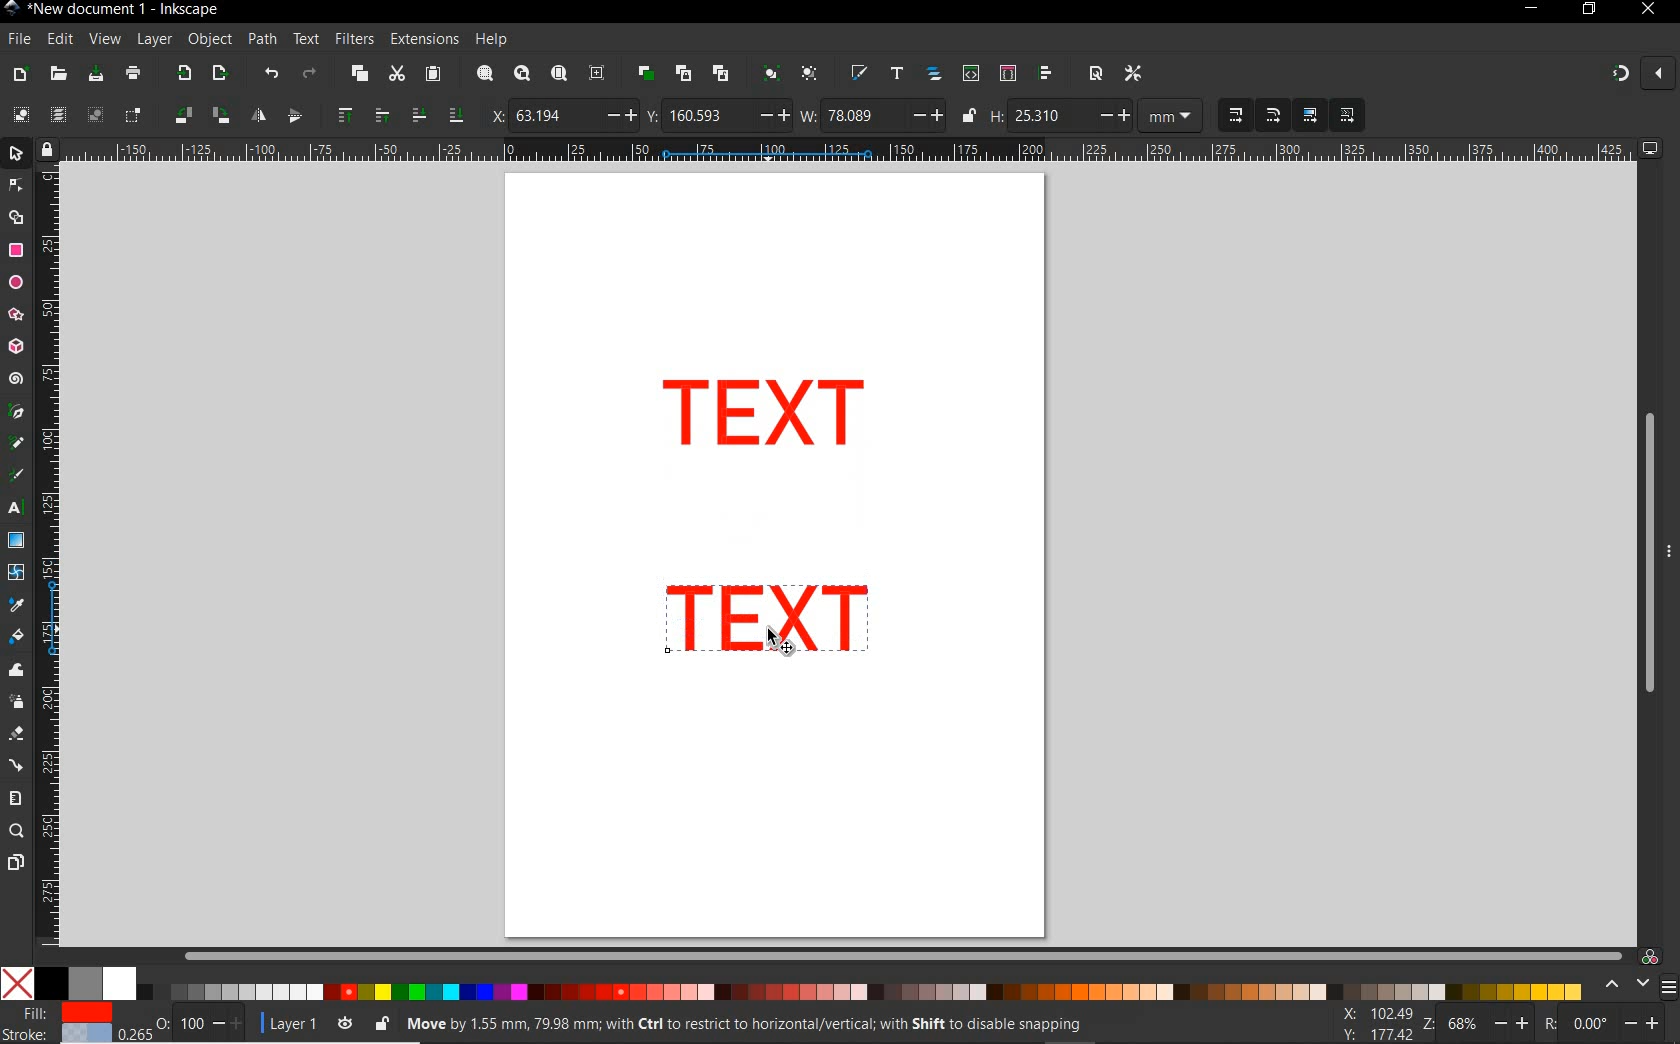  What do you see at coordinates (435, 115) in the screenshot?
I see `lower selection` at bounding box center [435, 115].